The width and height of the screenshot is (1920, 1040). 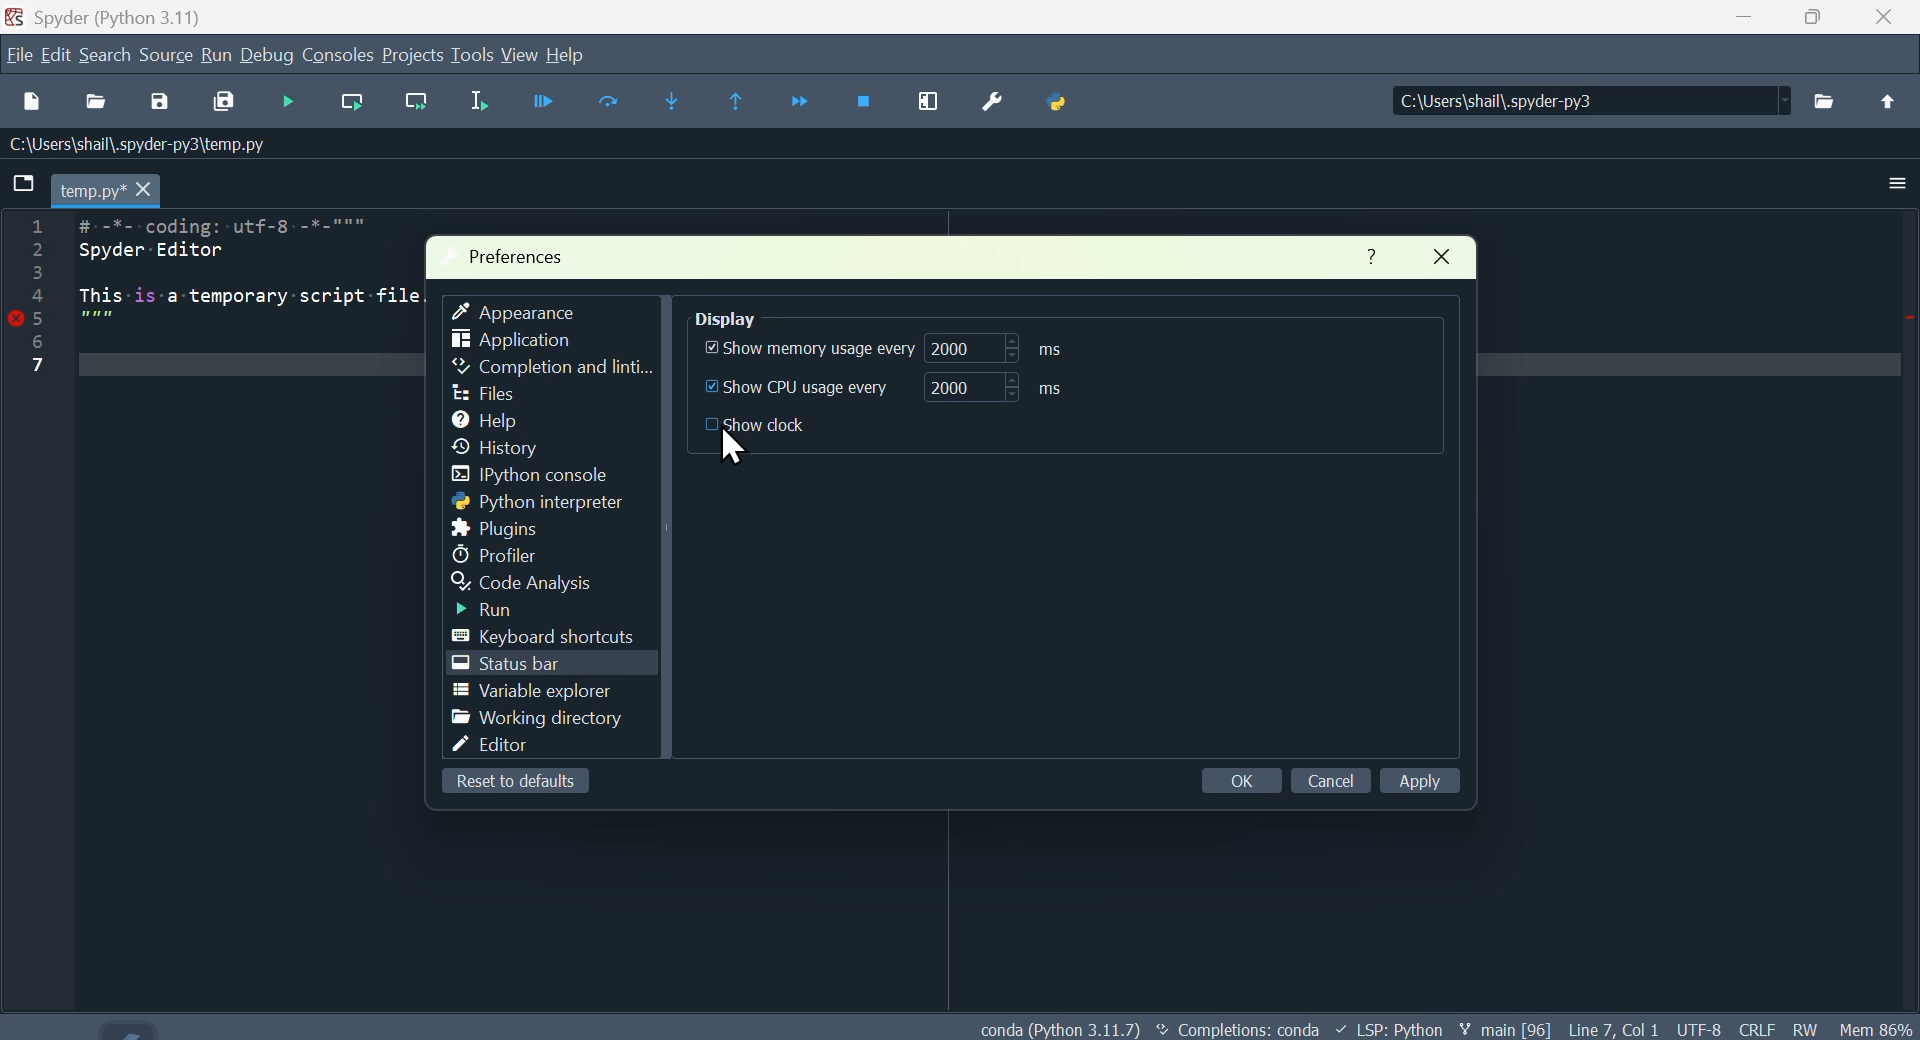 What do you see at coordinates (57, 56) in the screenshot?
I see `` at bounding box center [57, 56].